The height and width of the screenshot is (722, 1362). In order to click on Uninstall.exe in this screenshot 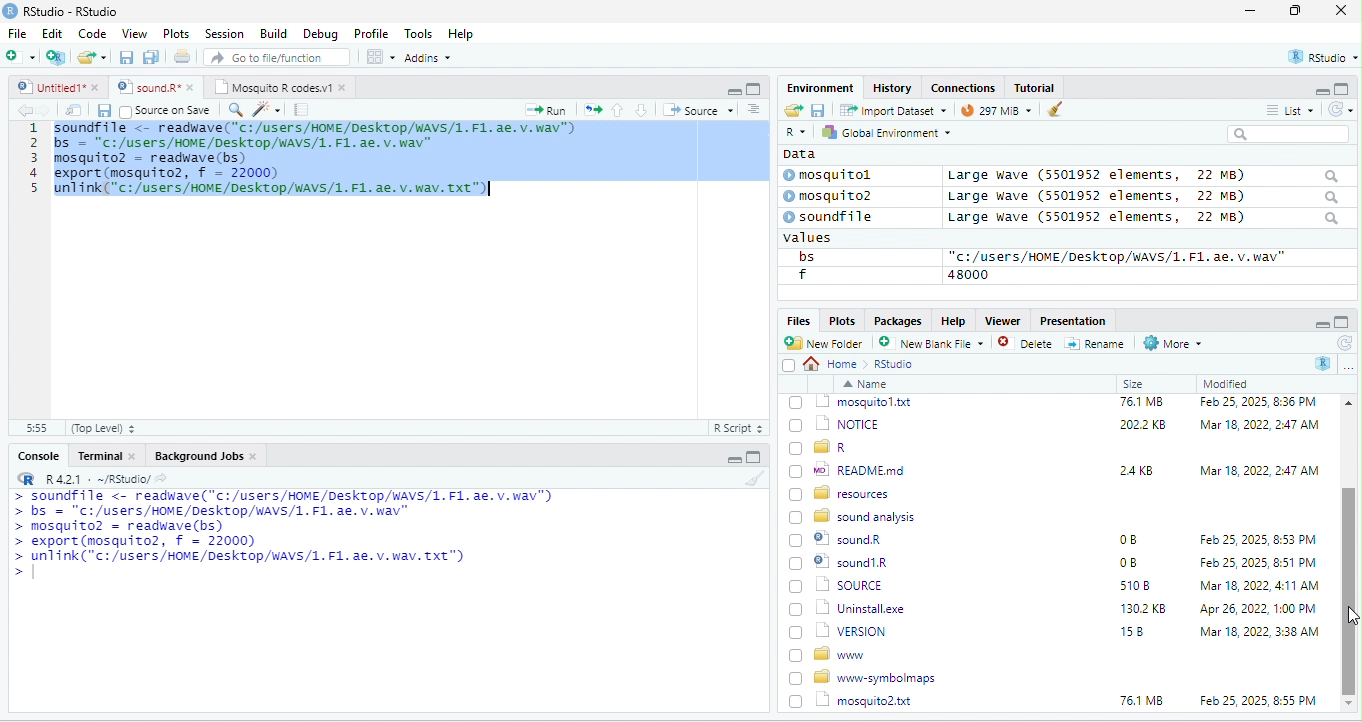, I will do `click(849, 703)`.